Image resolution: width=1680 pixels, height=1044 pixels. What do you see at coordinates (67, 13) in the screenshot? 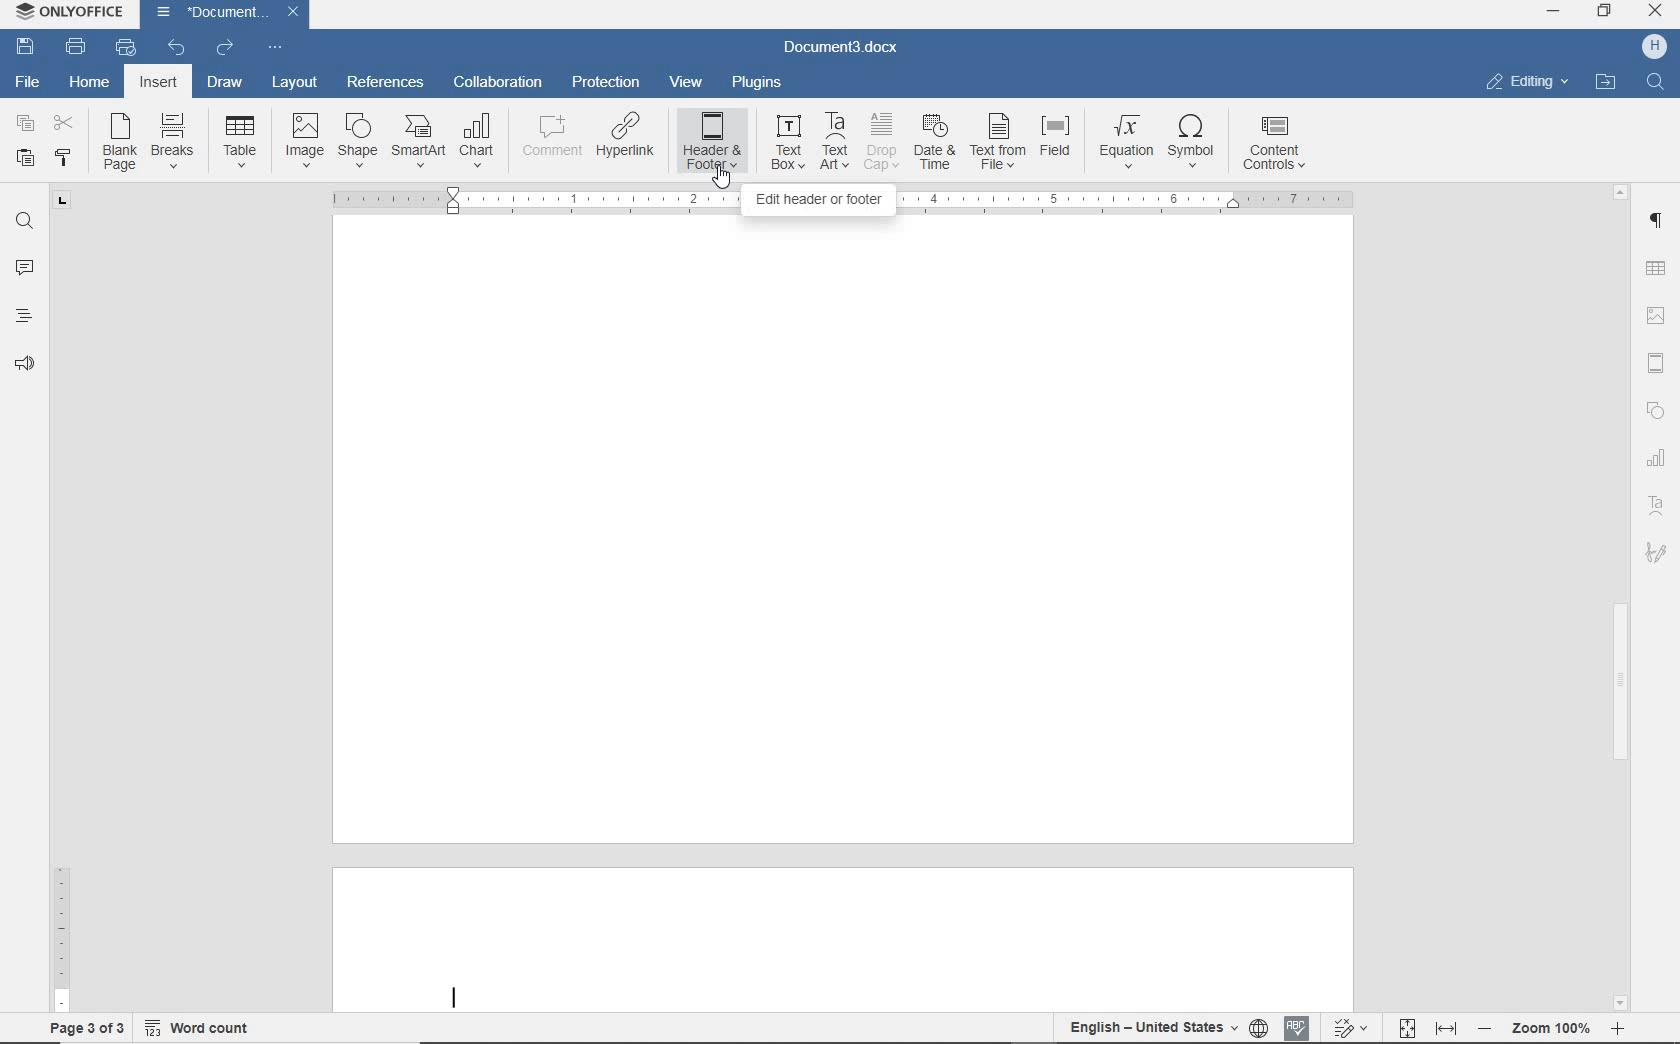
I see `OnlyOffice` at bounding box center [67, 13].